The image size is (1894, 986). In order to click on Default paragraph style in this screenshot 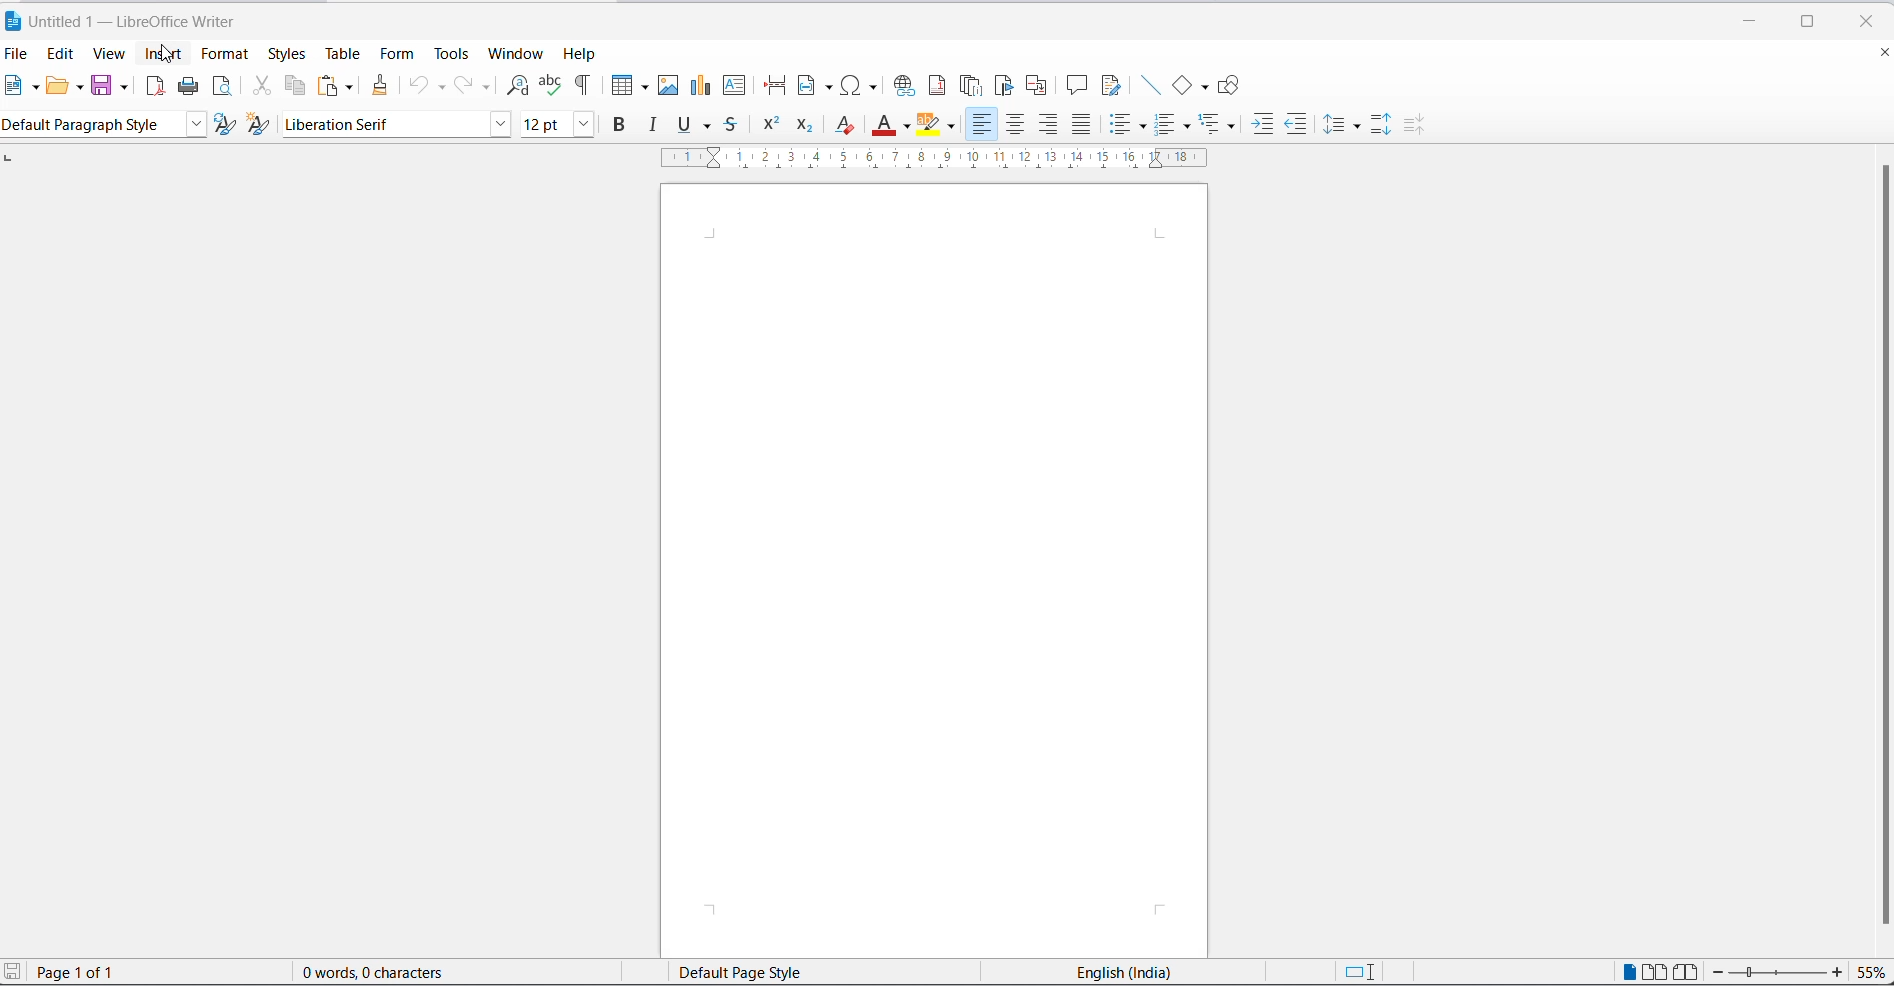, I will do `click(95, 124)`.